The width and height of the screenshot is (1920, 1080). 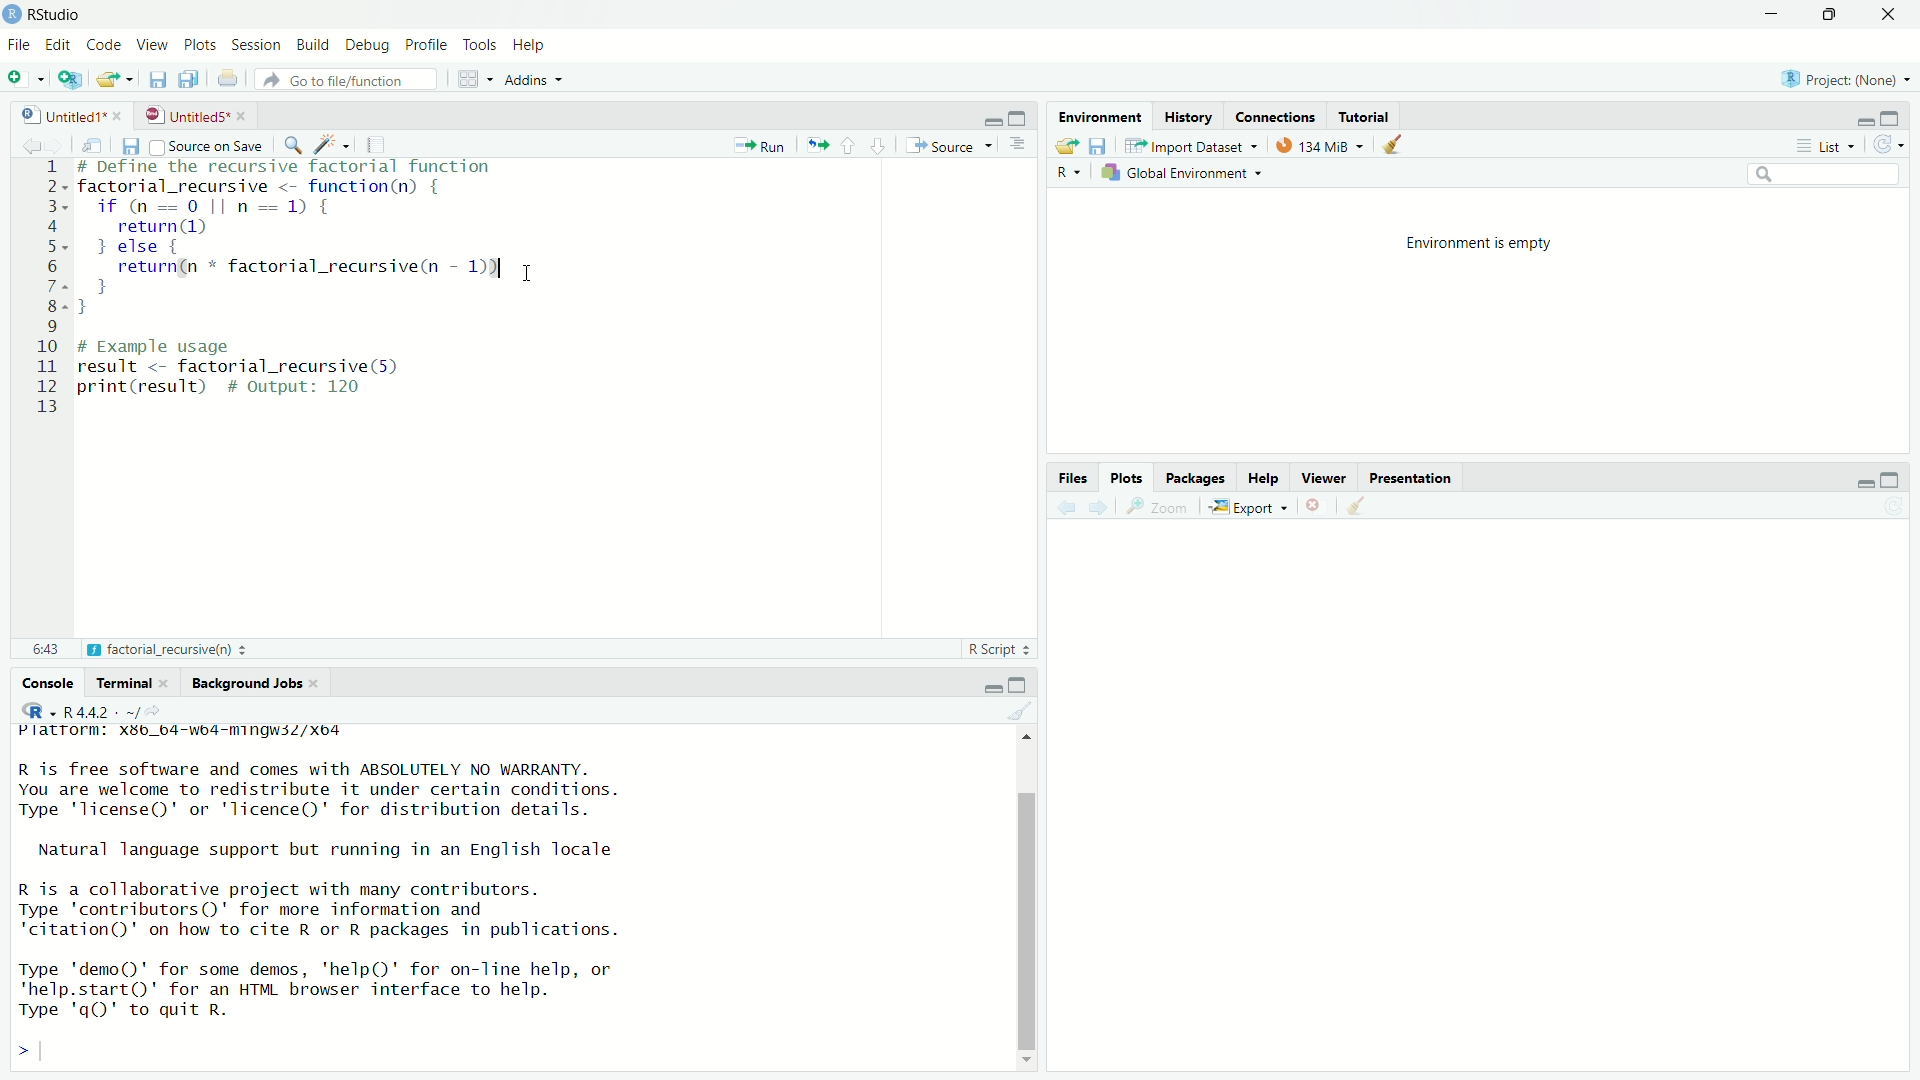 What do you see at coordinates (816, 144) in the screenshot?
I see `Re-run the previous code region (Ctrl + Alt + P)` at bounding box center [816, 144].